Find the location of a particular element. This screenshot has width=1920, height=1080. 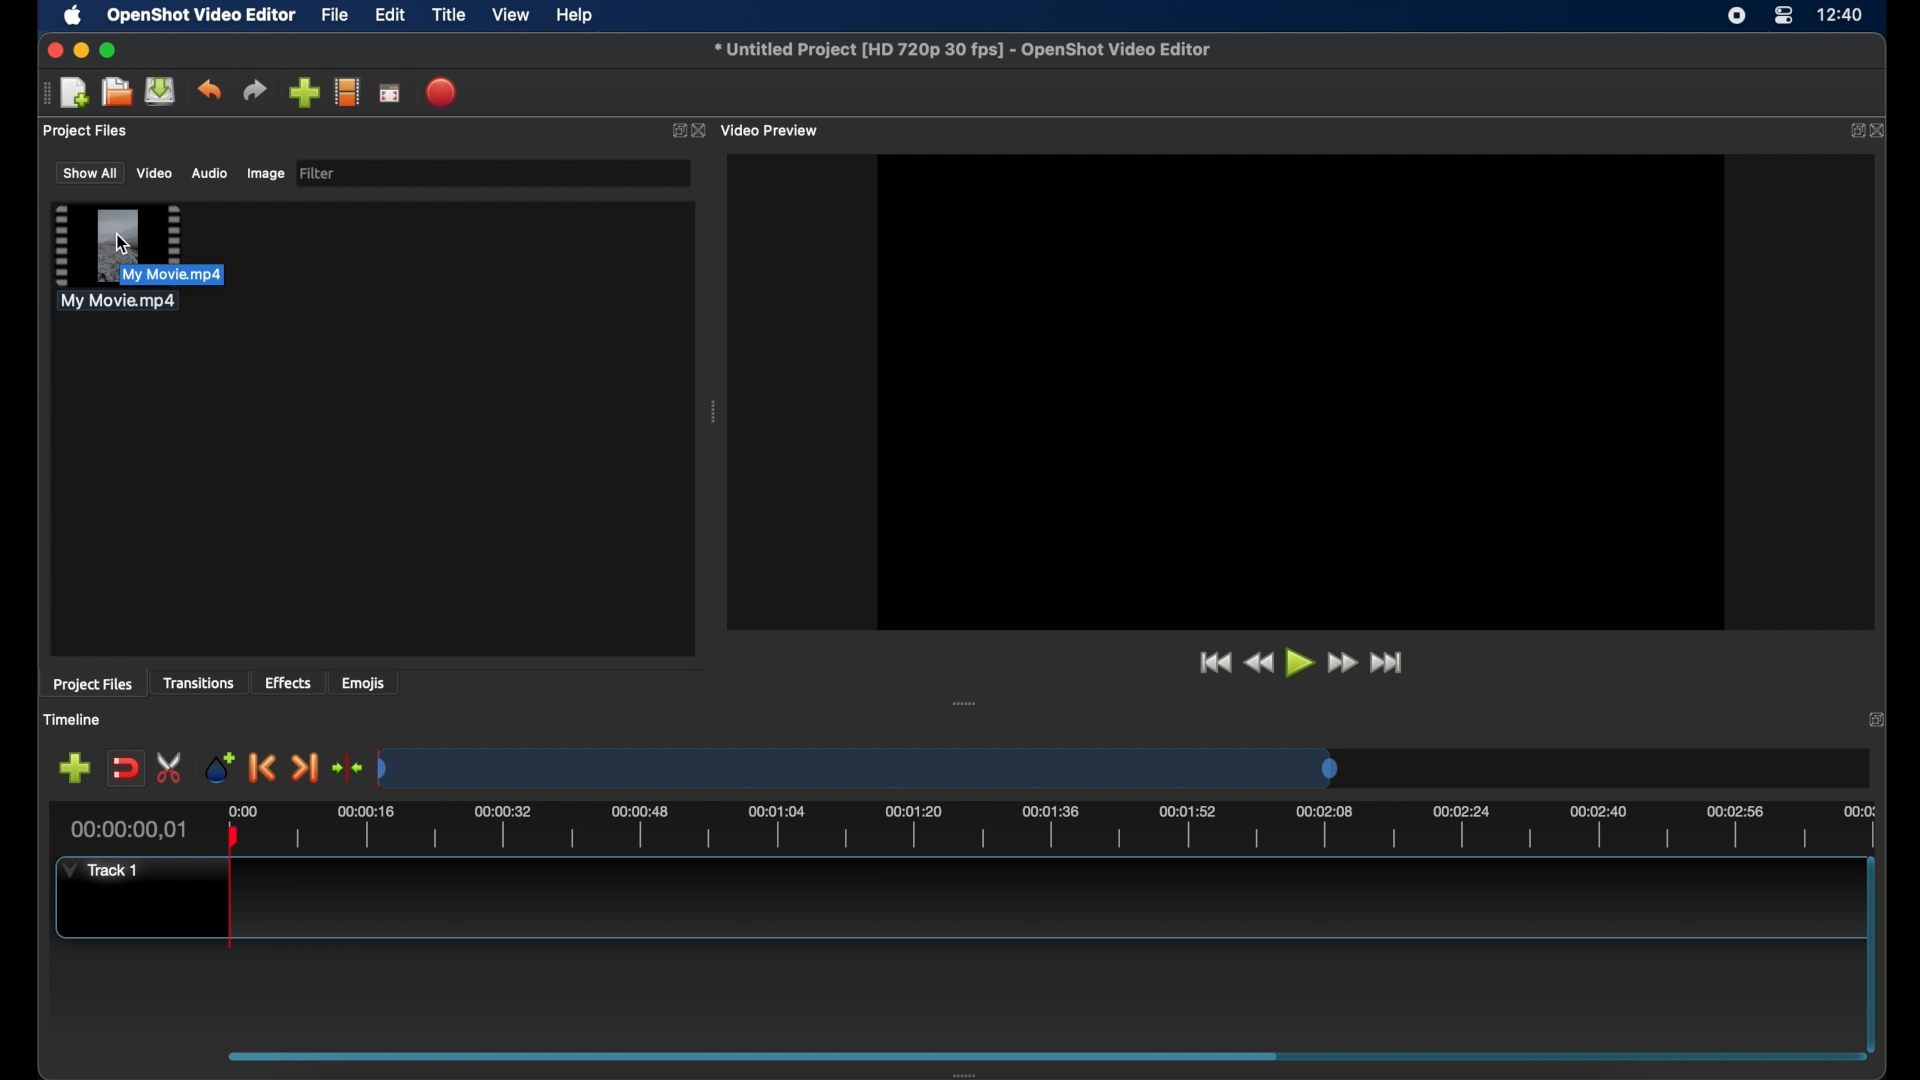

filter is located at coordinates (318, 172).